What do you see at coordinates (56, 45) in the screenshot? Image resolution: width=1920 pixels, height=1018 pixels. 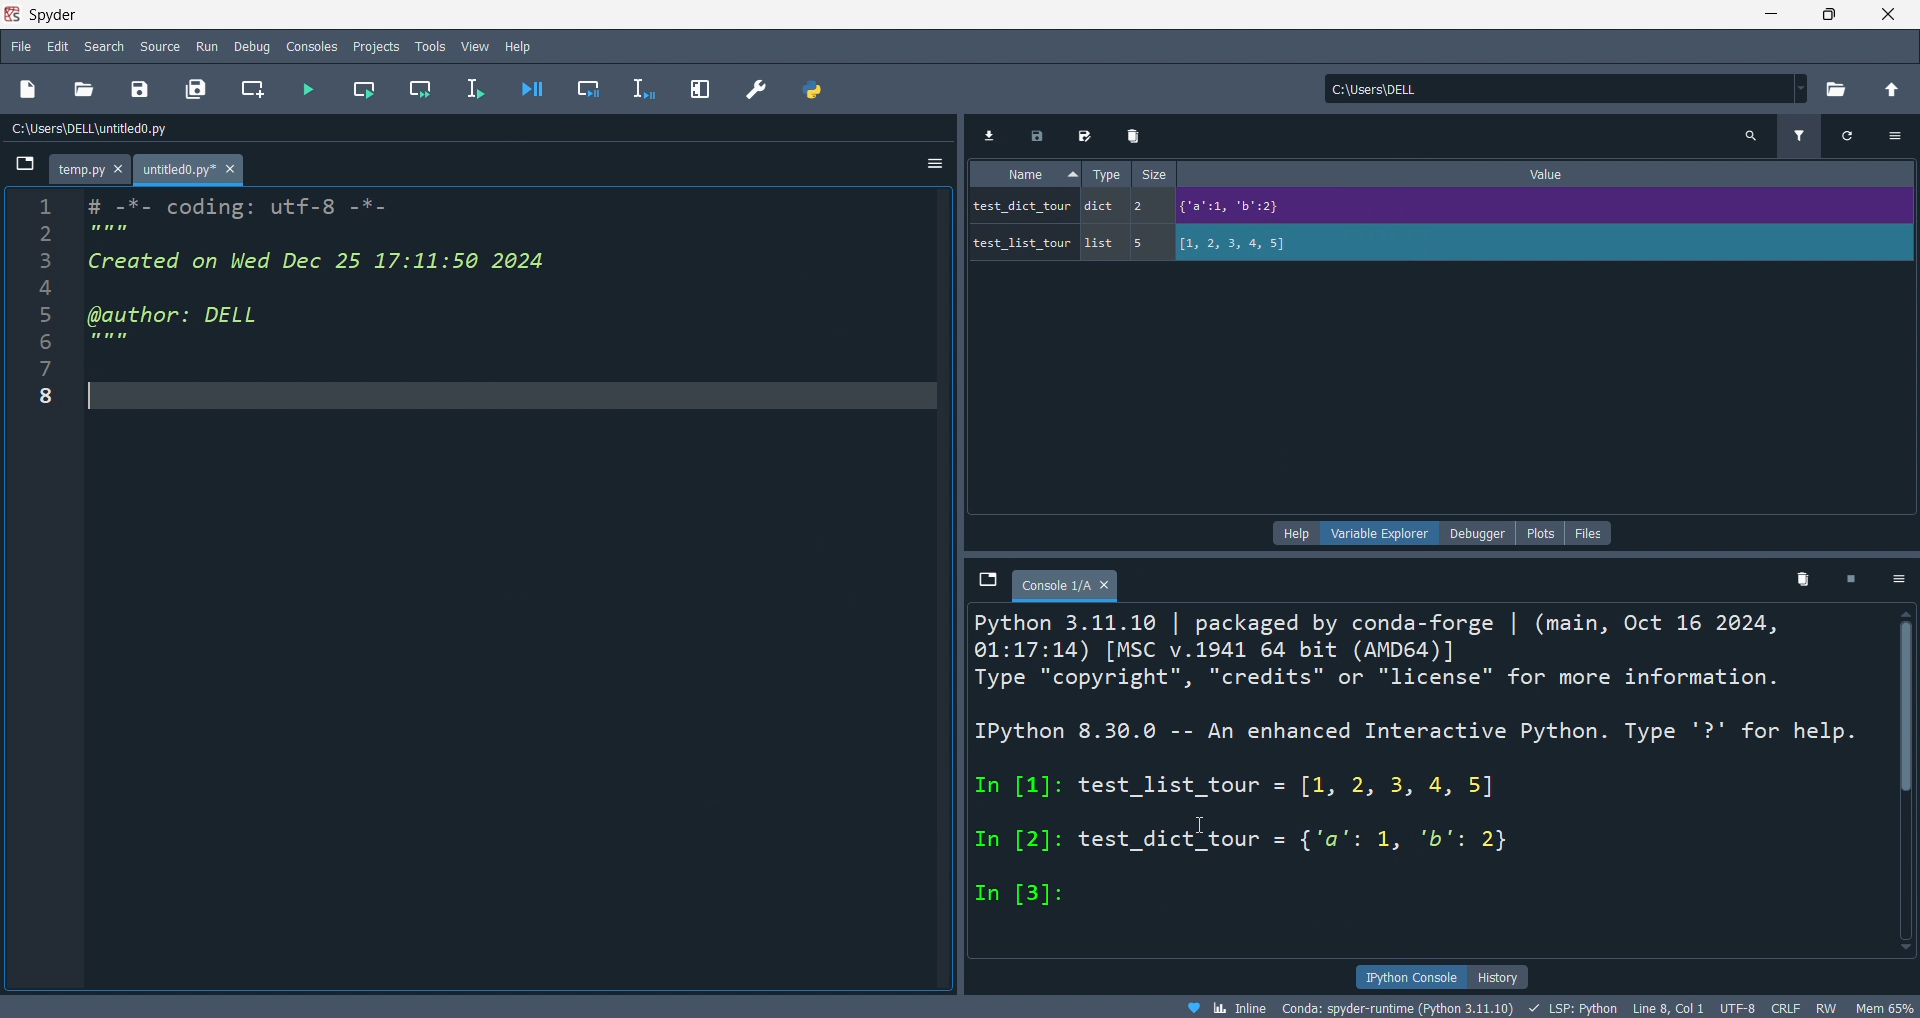 I see `edit` at bounding box center [56, 45].